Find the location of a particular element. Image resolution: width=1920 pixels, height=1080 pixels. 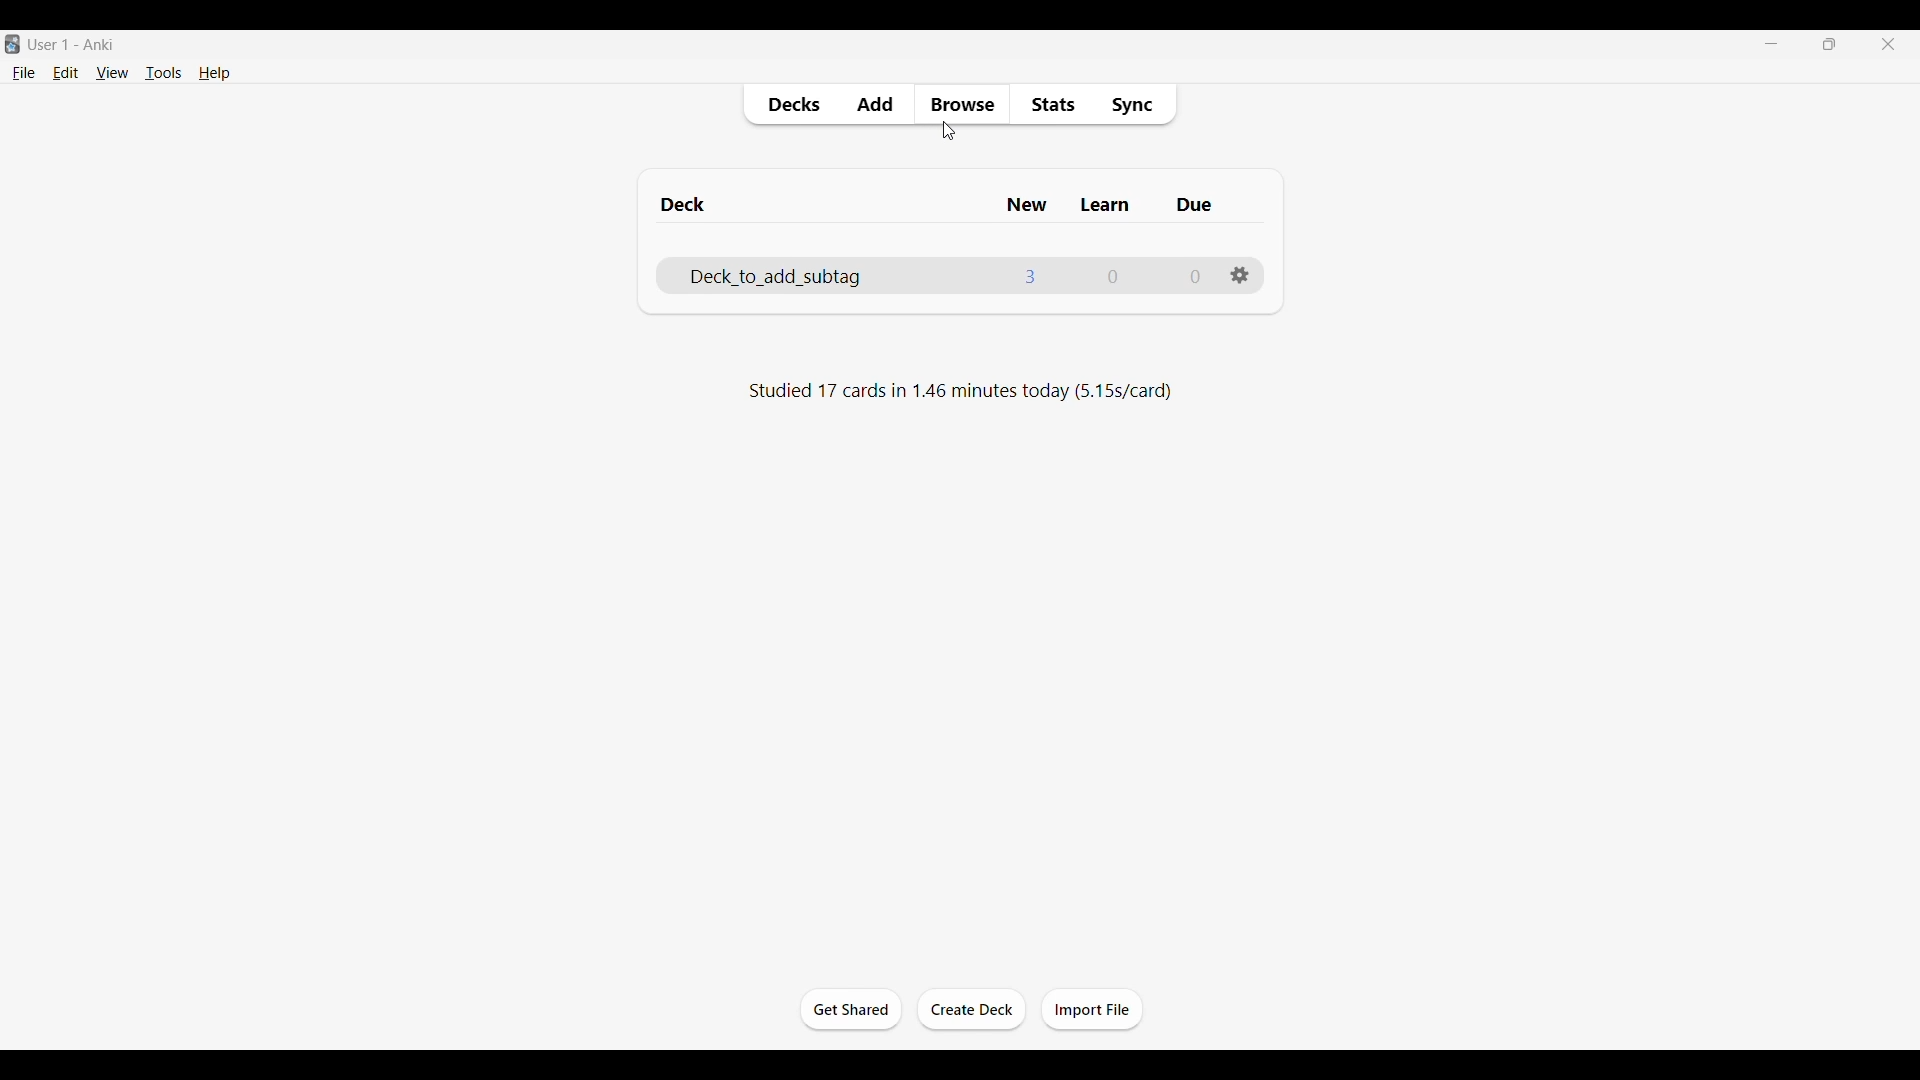

Column for newly added cards is located at coordinates (1026, 206).